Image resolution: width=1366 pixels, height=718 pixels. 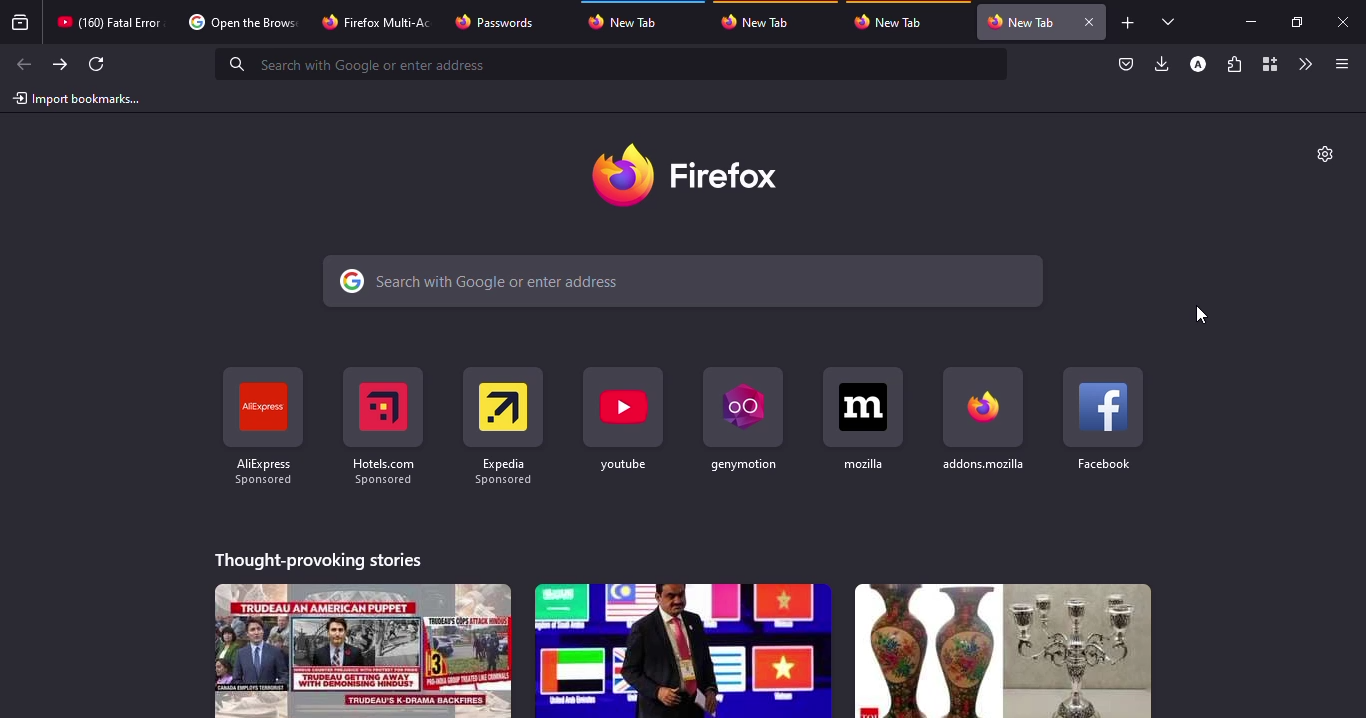 I want to click on tab, so click(x=891, y=21).